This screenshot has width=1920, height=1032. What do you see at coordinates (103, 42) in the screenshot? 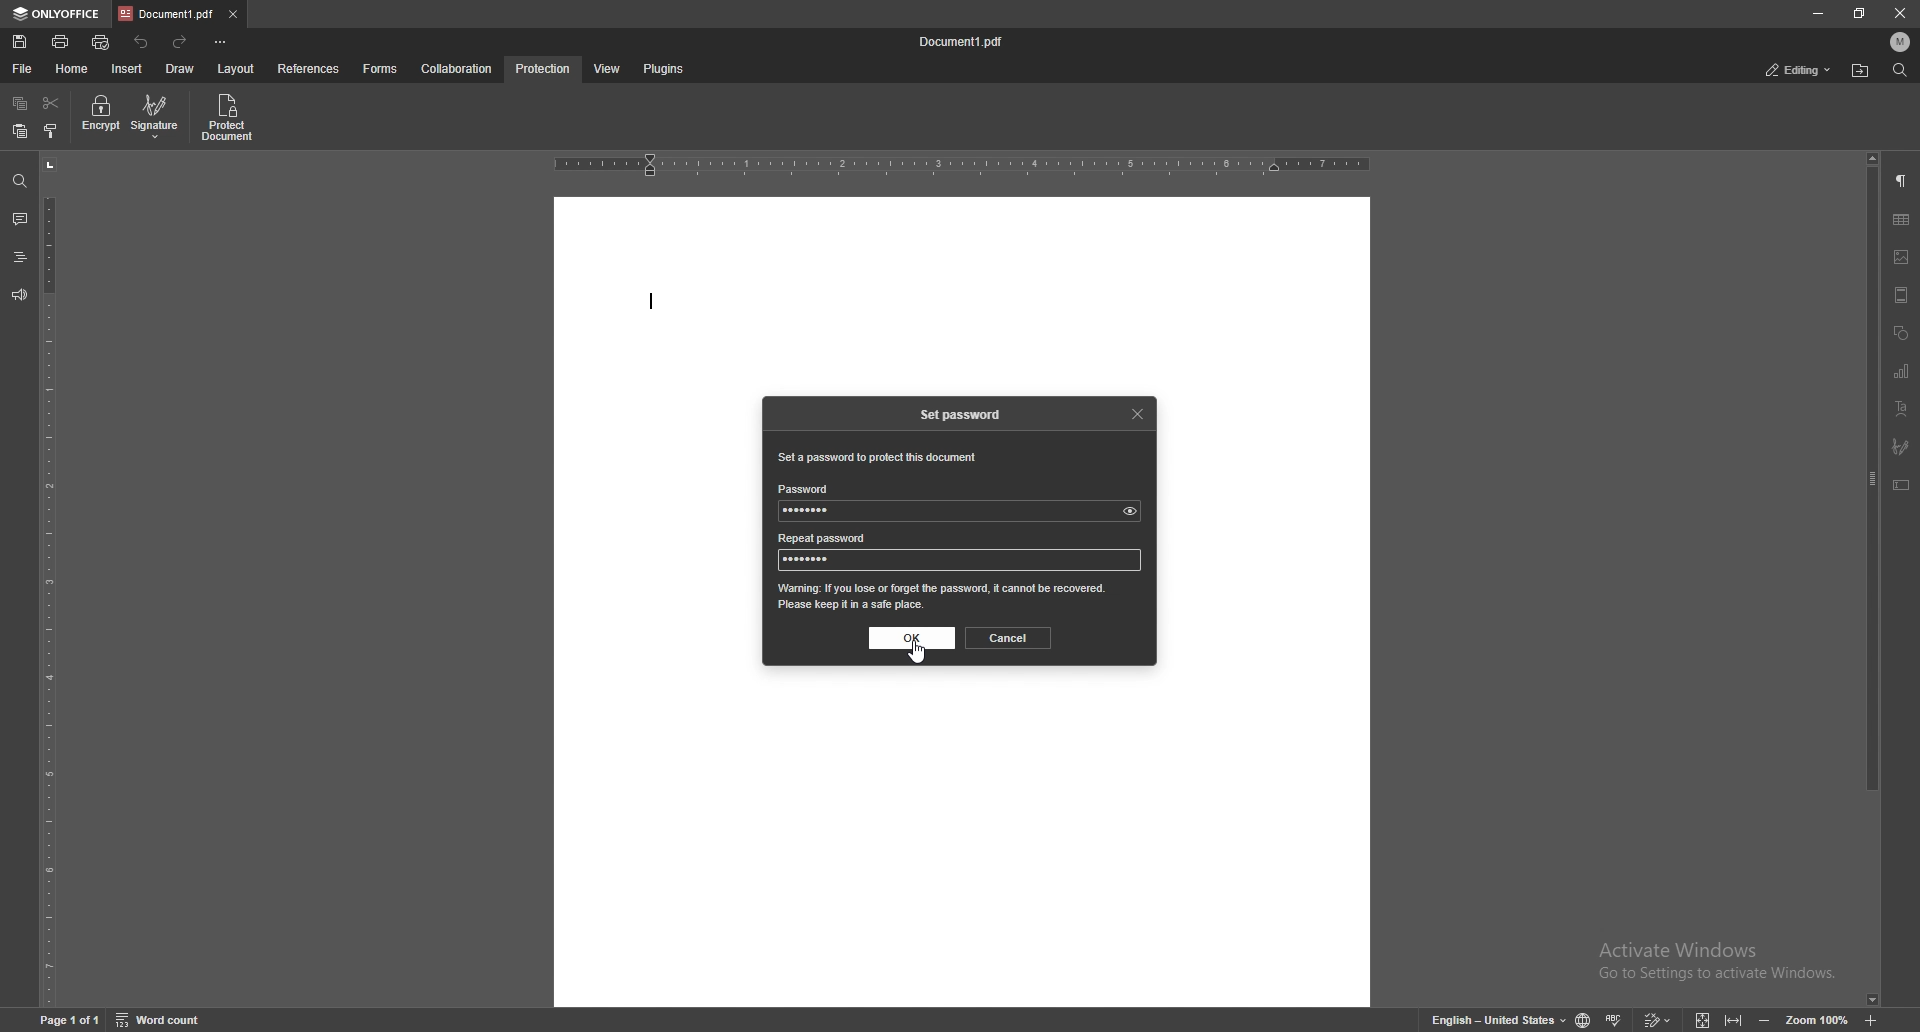
I see `quick print` at bounding box center [103, 42].